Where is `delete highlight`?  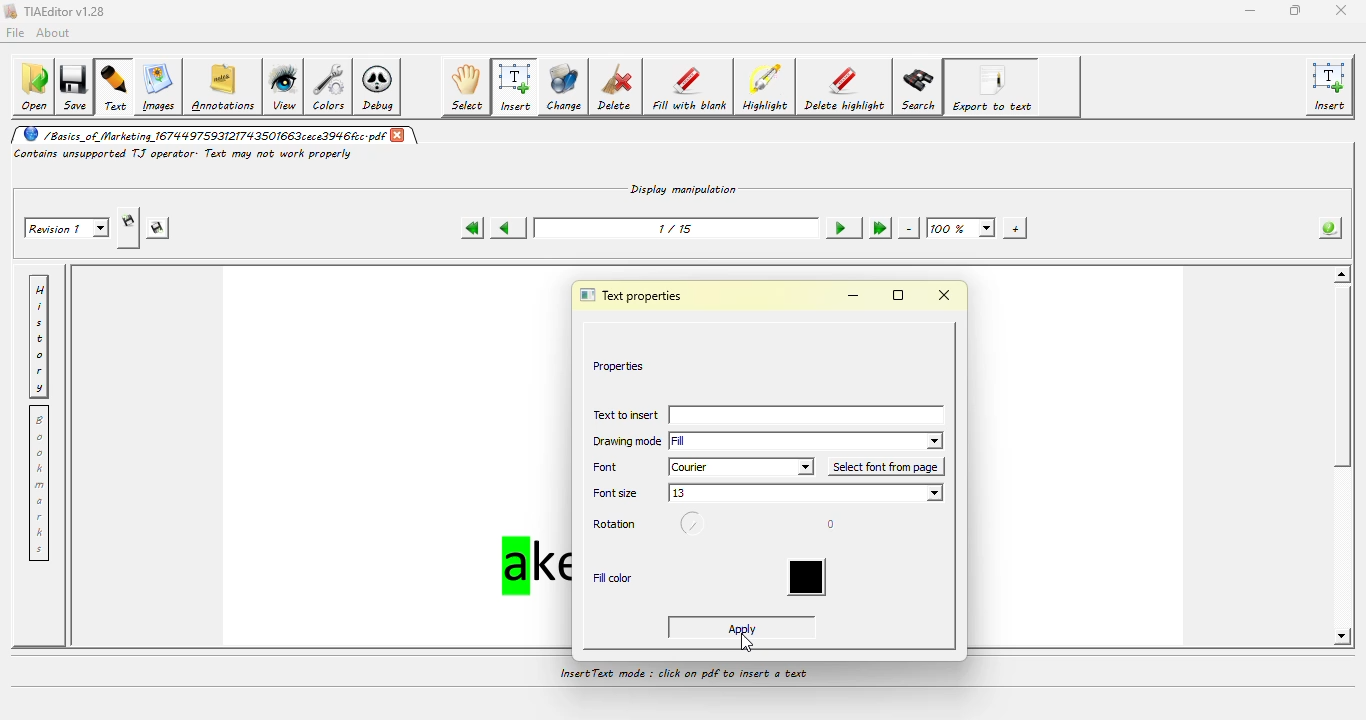
delete highlight is located at coordinates (845, 87).